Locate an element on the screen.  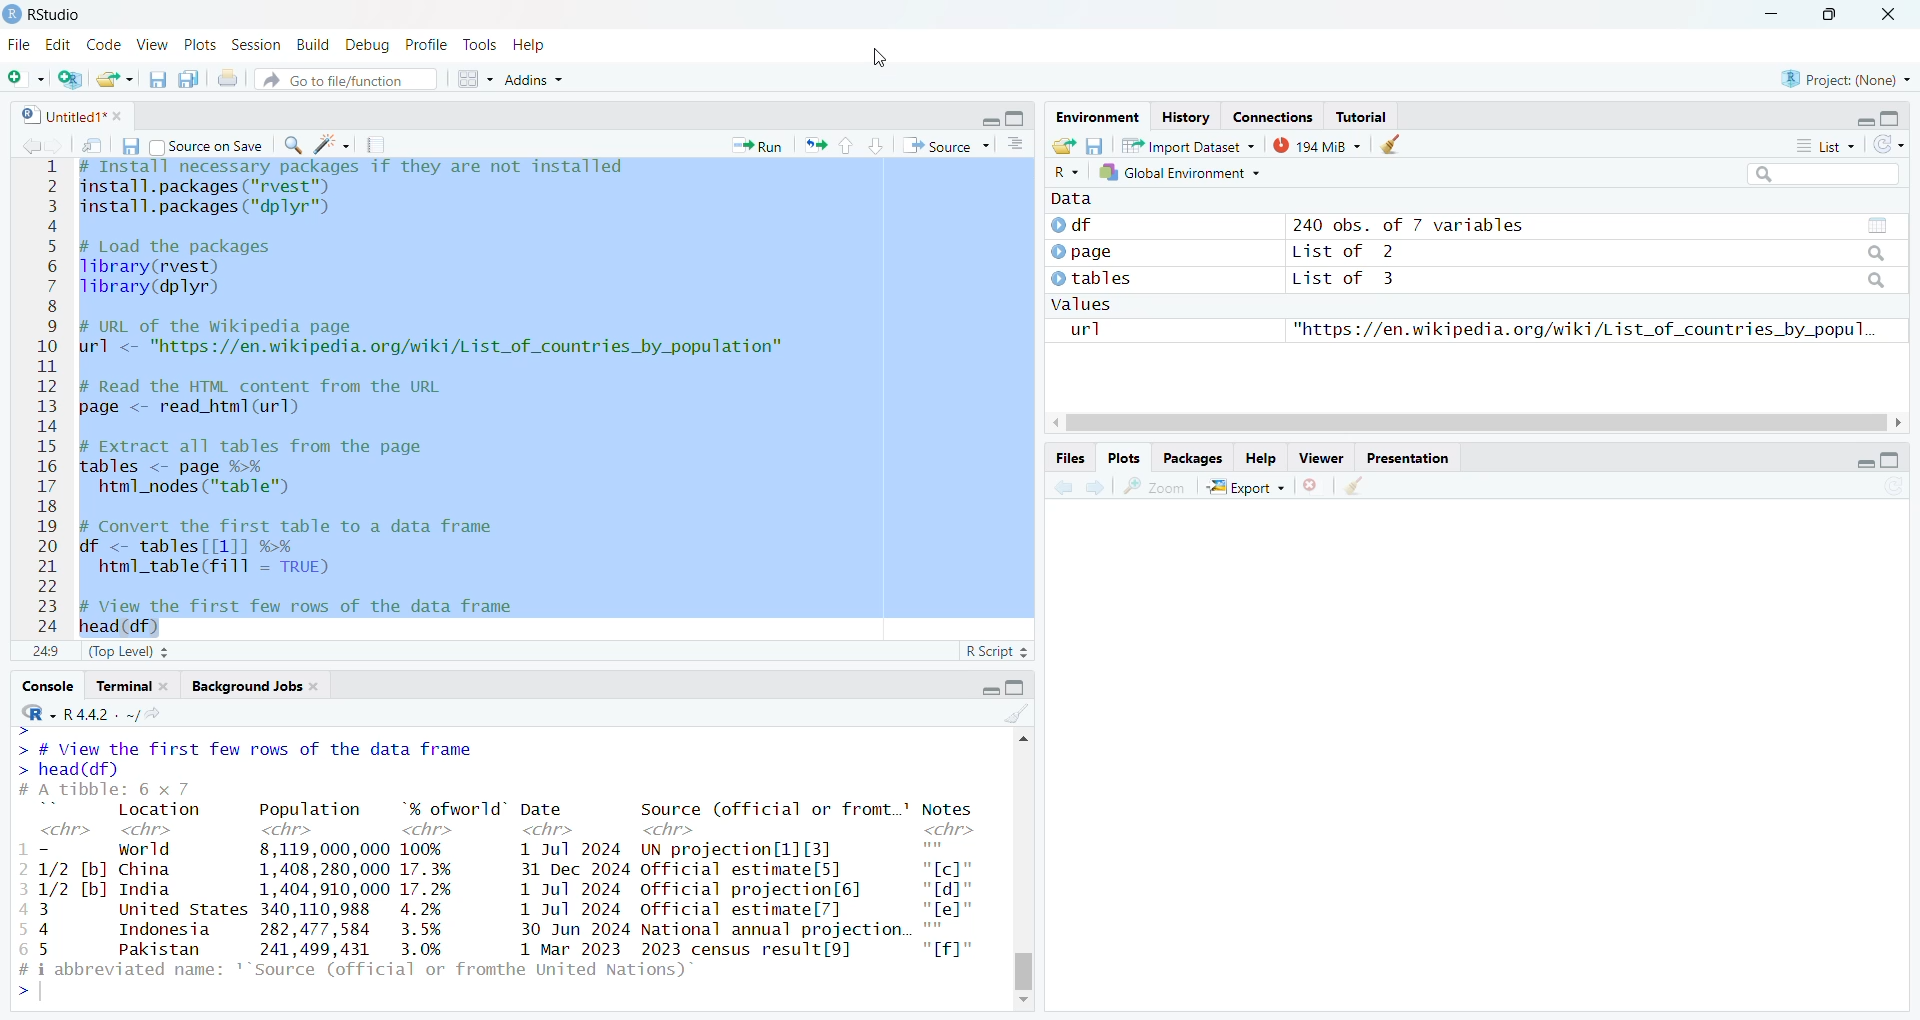
values is located at coordinates (1084, 304).